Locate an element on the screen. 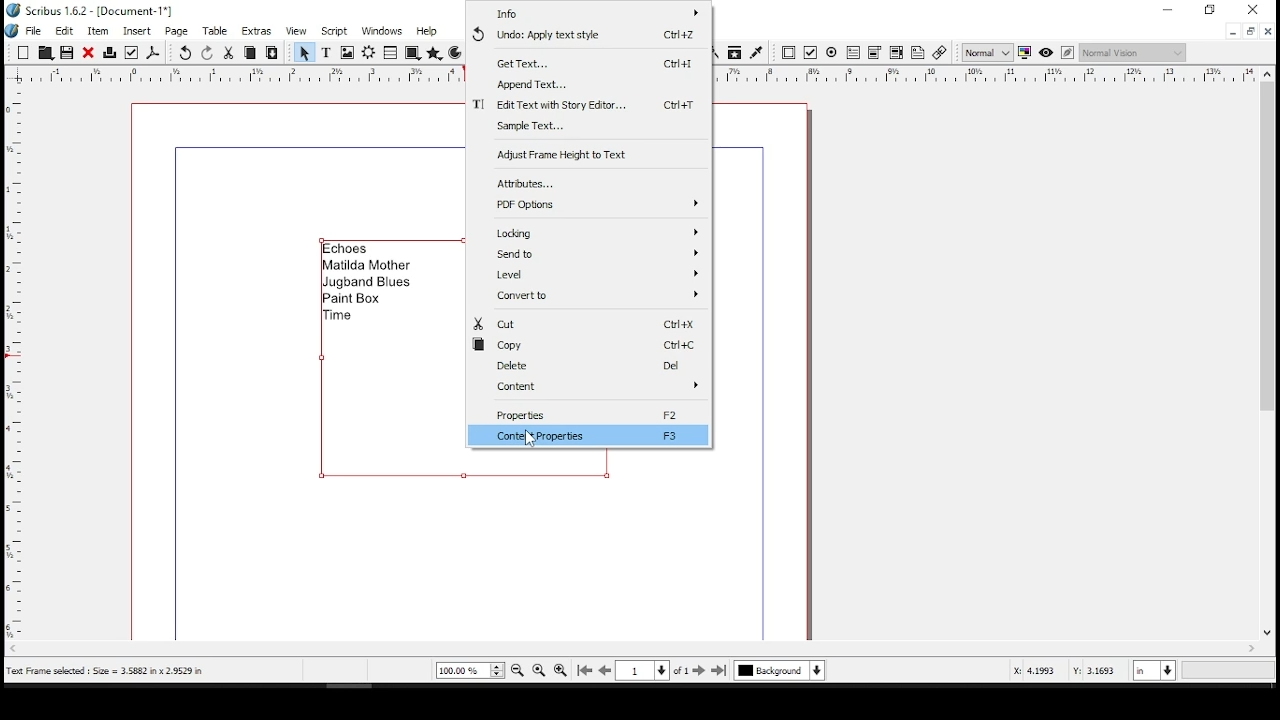 This screenshot has height=720, width=1280. insert is located at coordinates (138, 30).